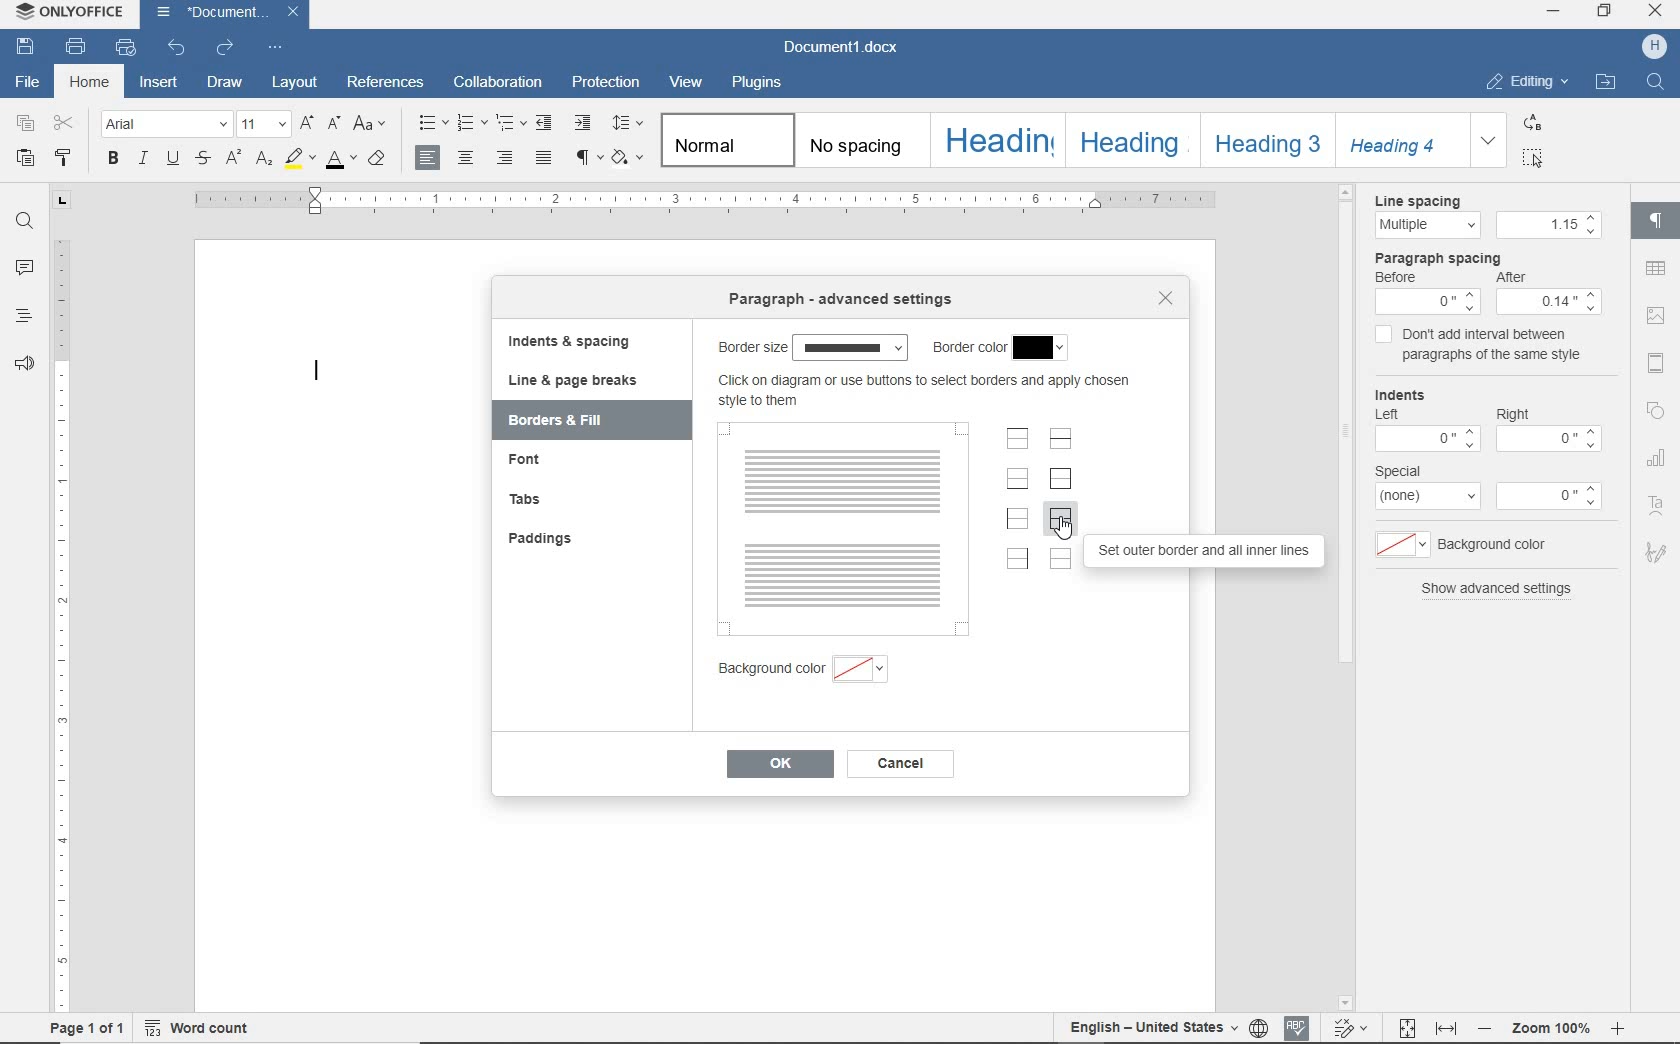 This screenshot has width=1680, height=1044. Describe the element at coordinates (293, 84) in the screenshot. I see `layout` at that location.